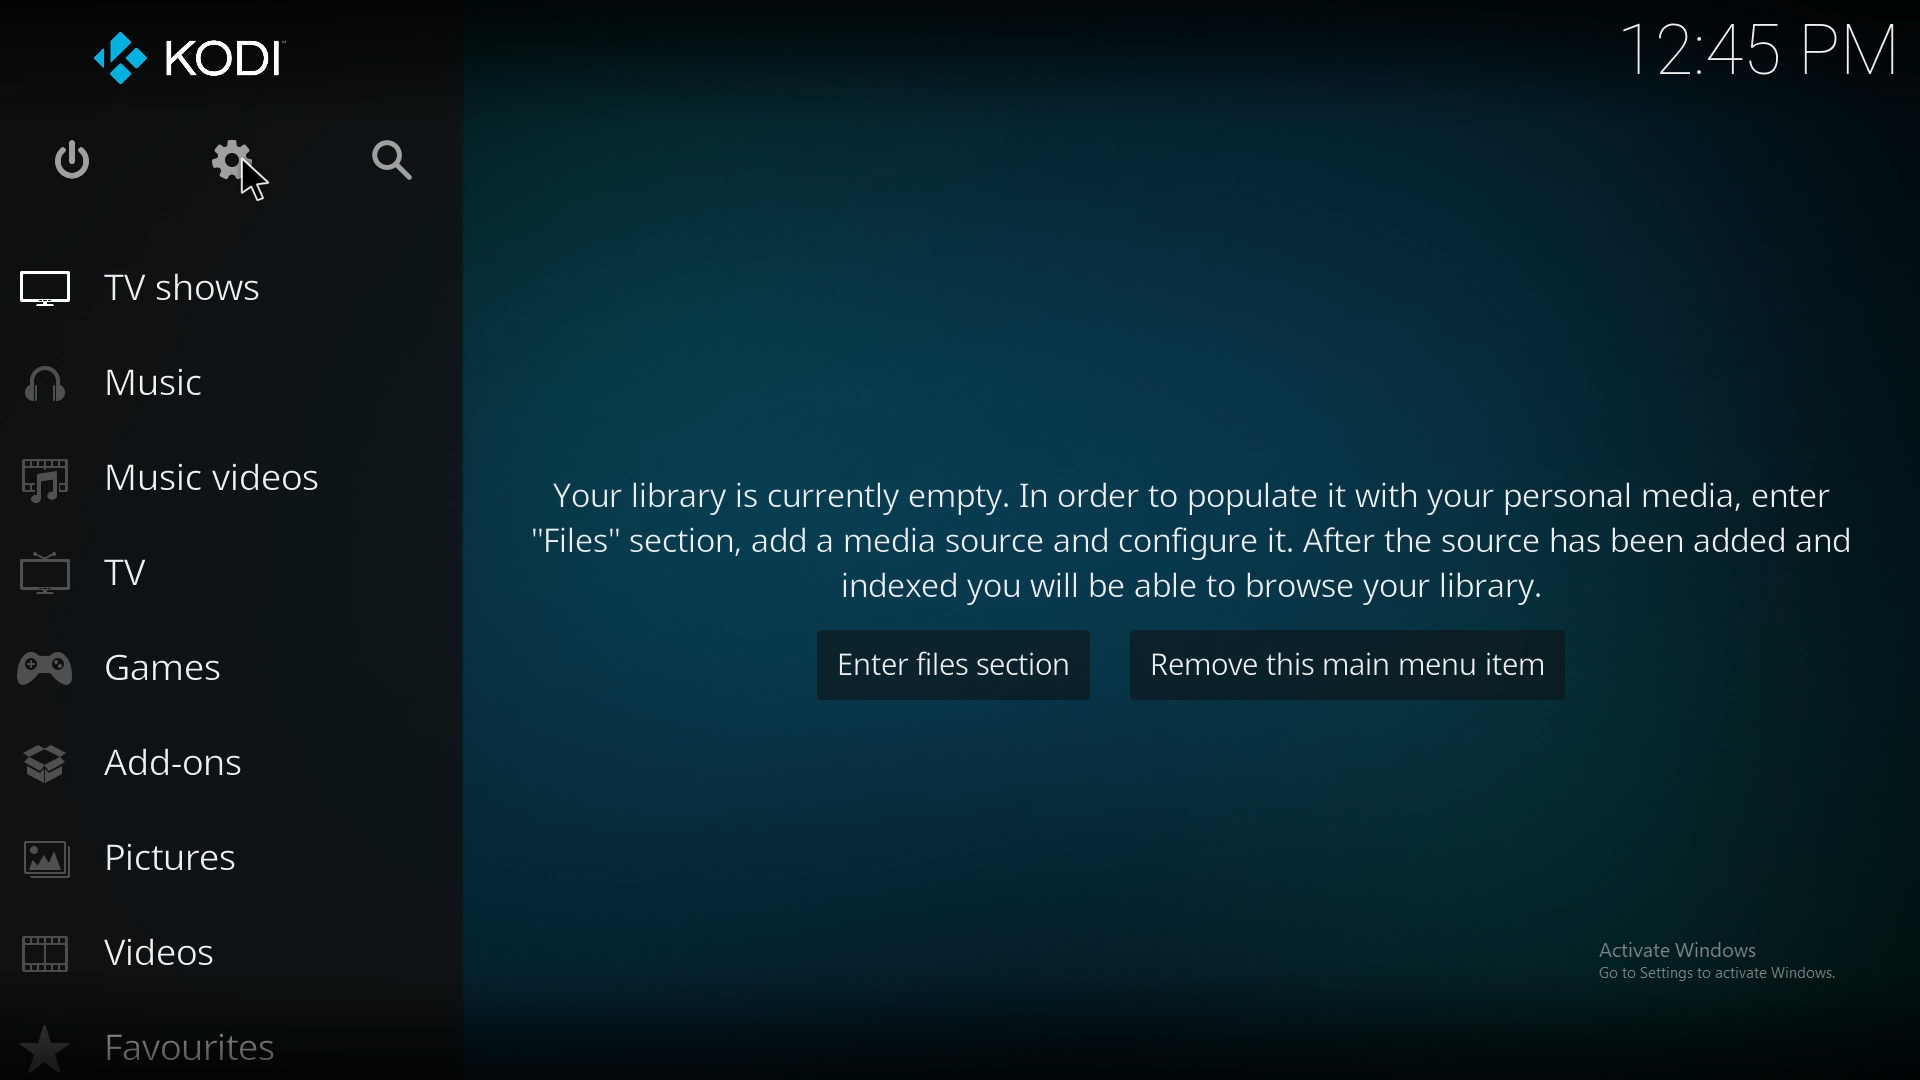 The image size is (1920, 1080). Describe the element at coordinates (153, 761) in the screenshot. I see `add ons` at that location.